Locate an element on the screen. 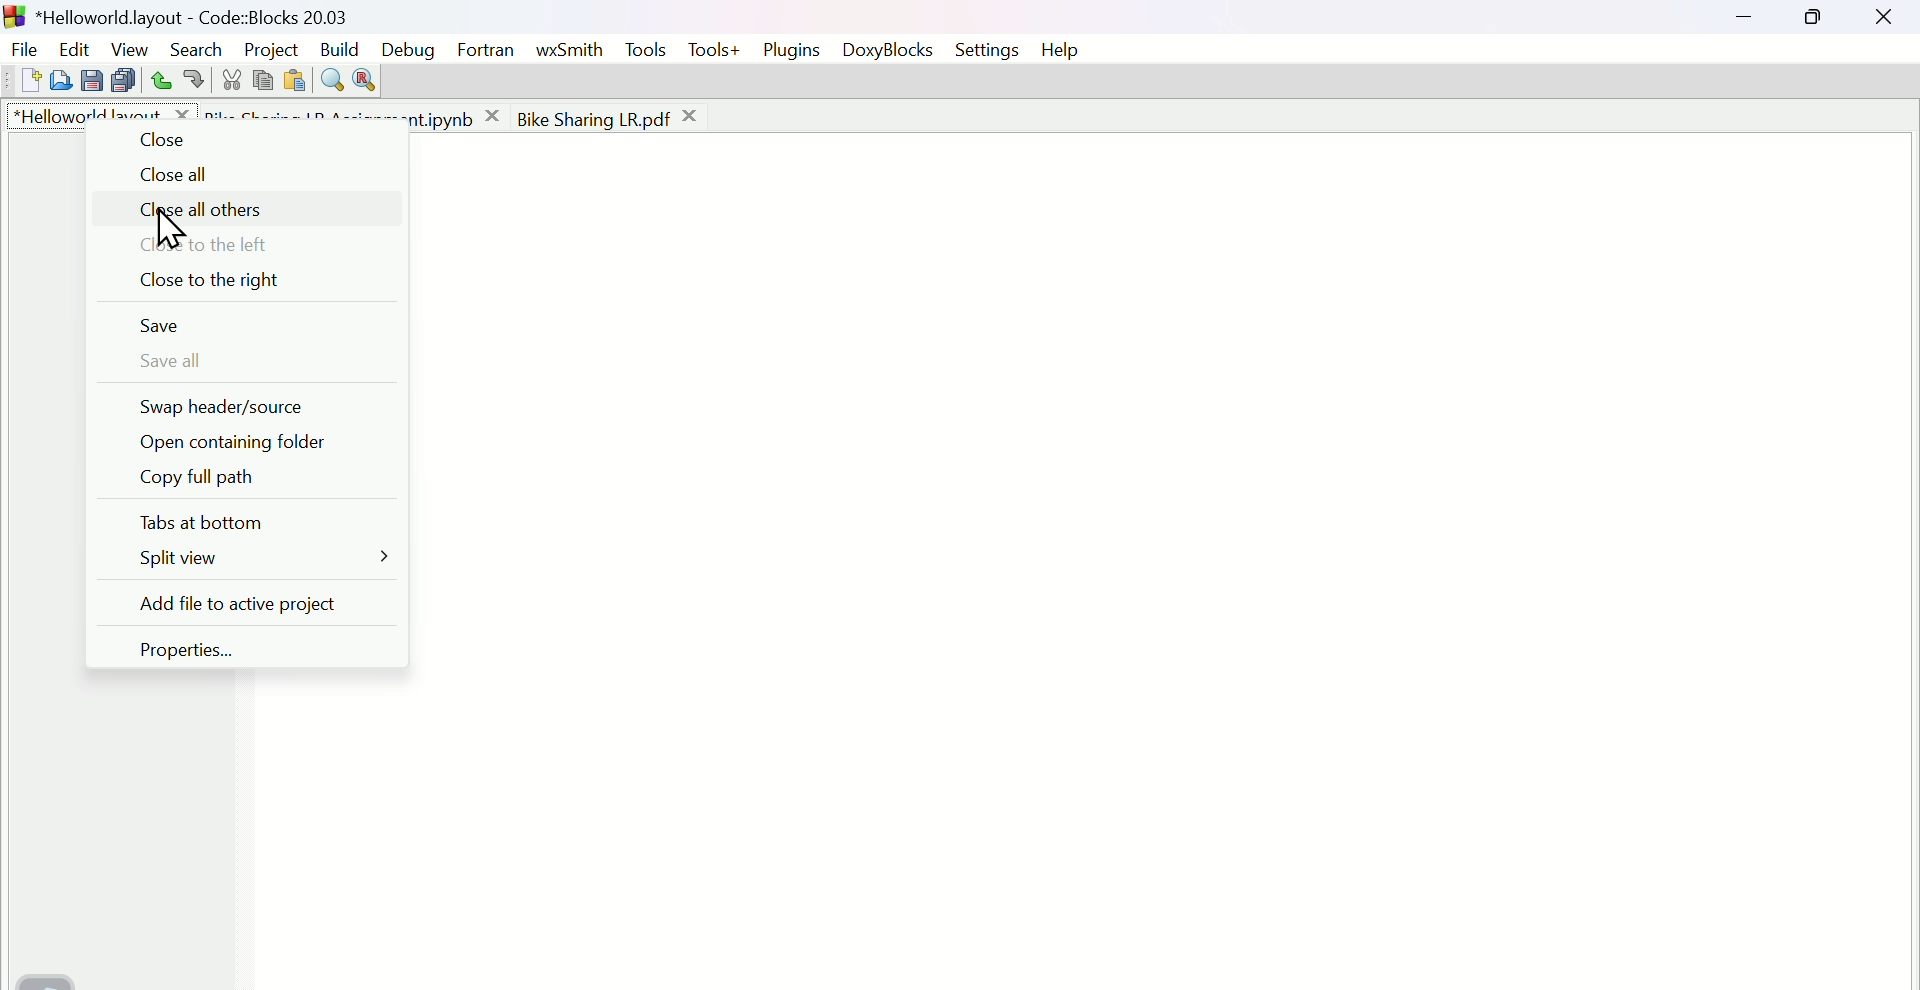  New  is located at coordinates (20, 81).